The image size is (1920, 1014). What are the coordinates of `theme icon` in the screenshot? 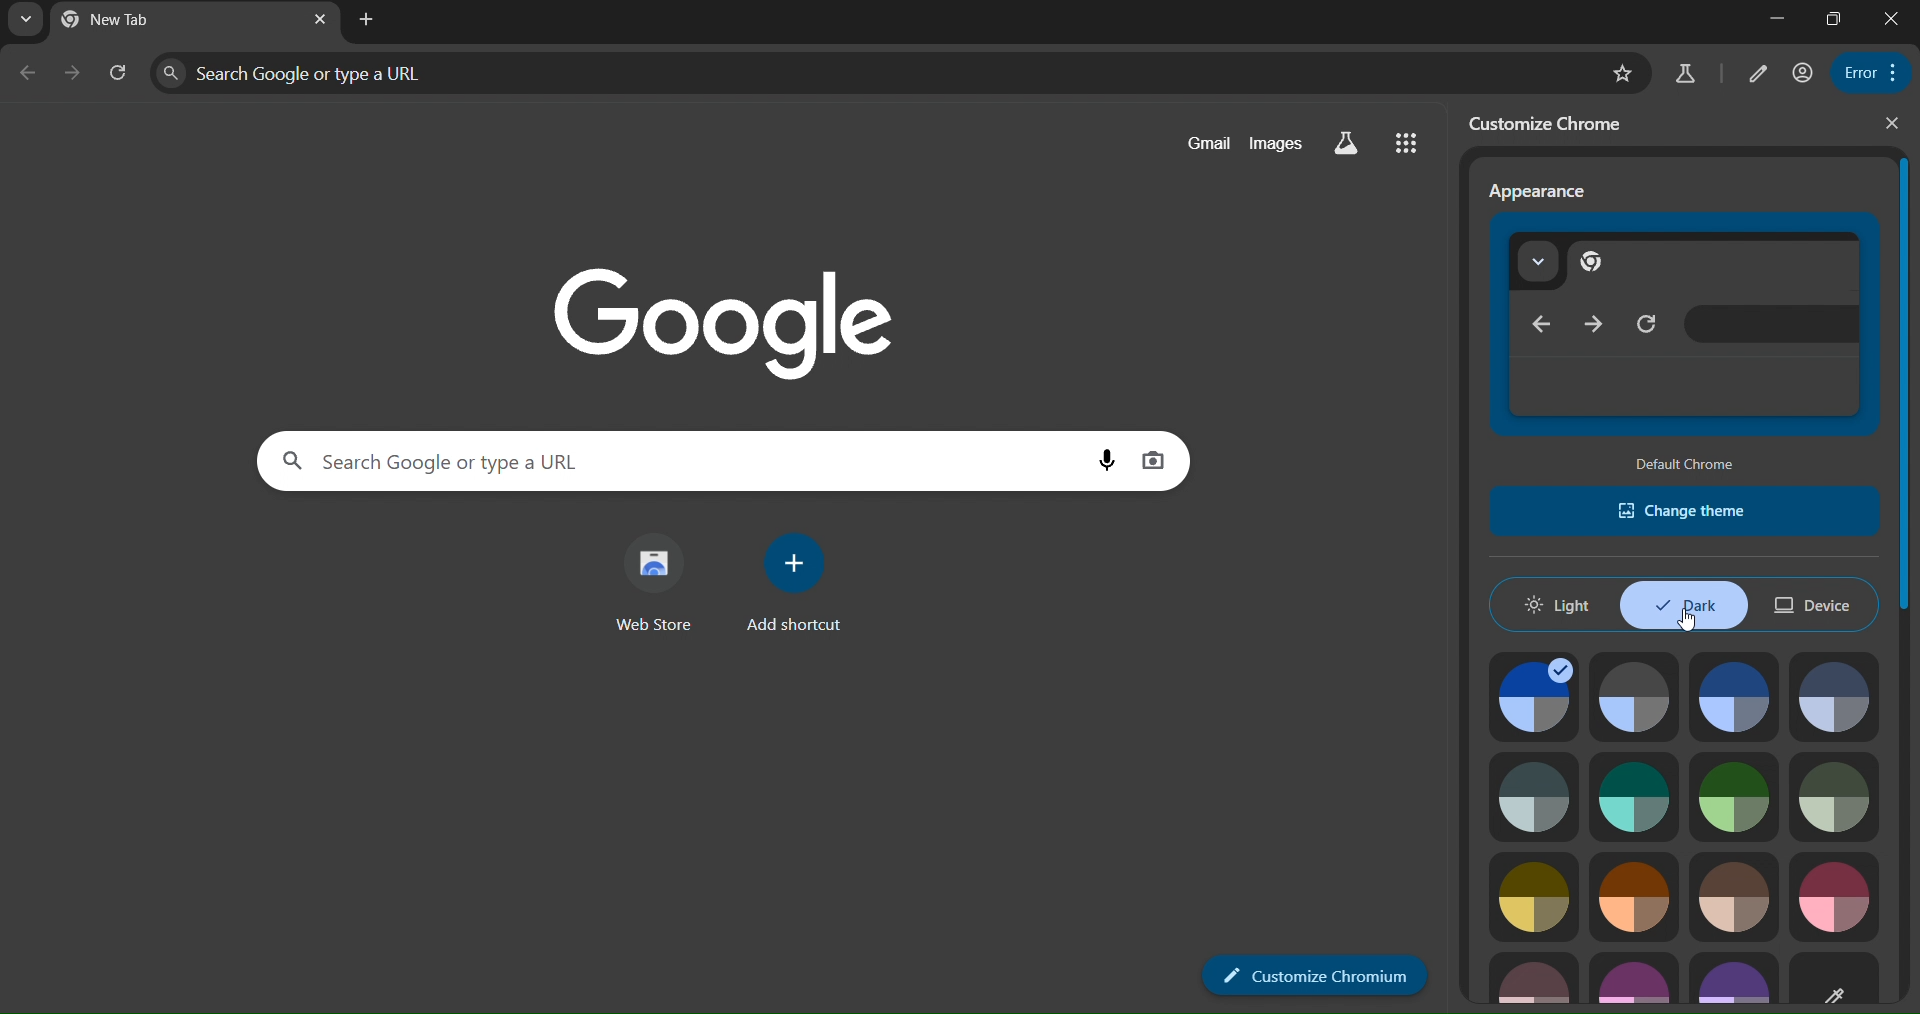 It's located at (1733, 894).